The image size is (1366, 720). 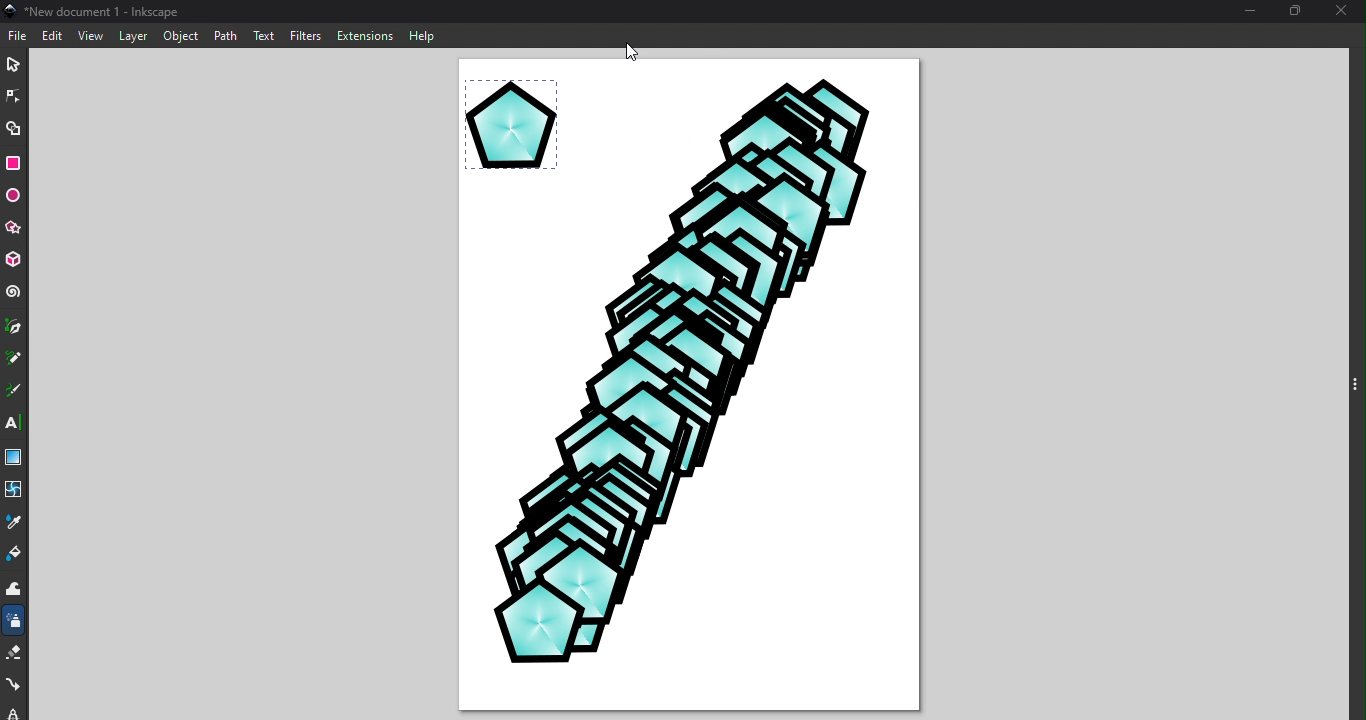 What do you see at coordinates (13, 328) in the screenshot?
I see `Pen tool` at bounding box center [13, 328].